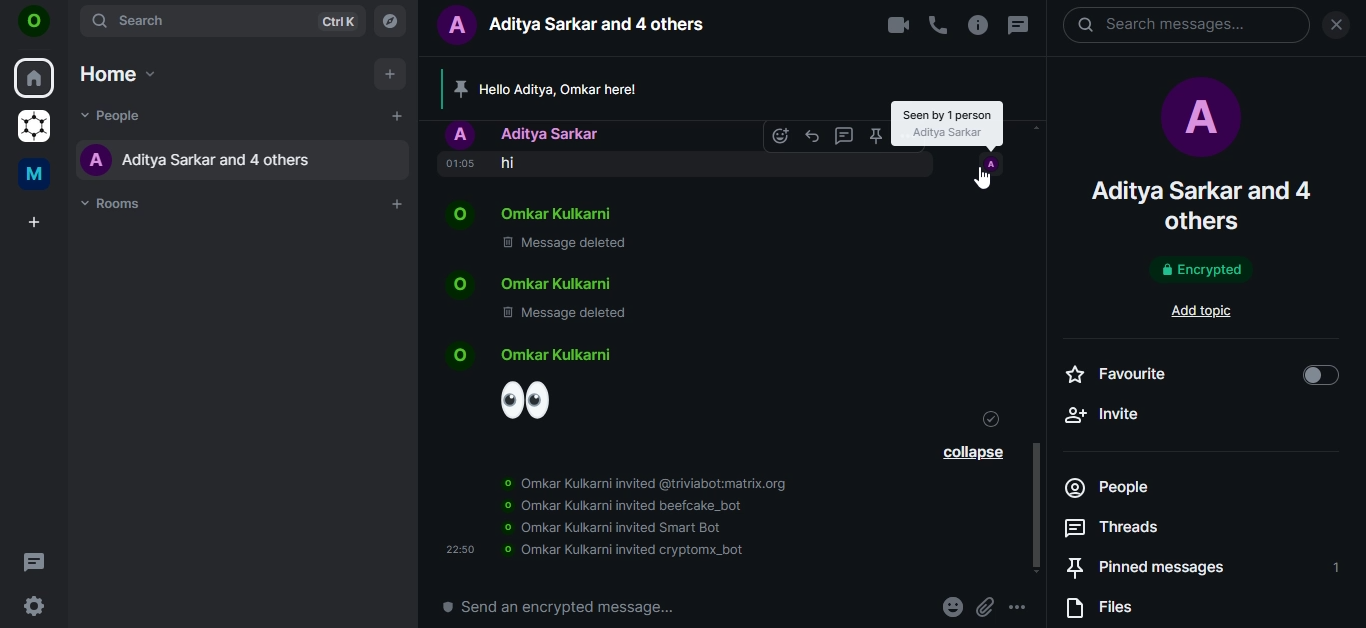  I want to click on encrypted, so click(1199, 271).